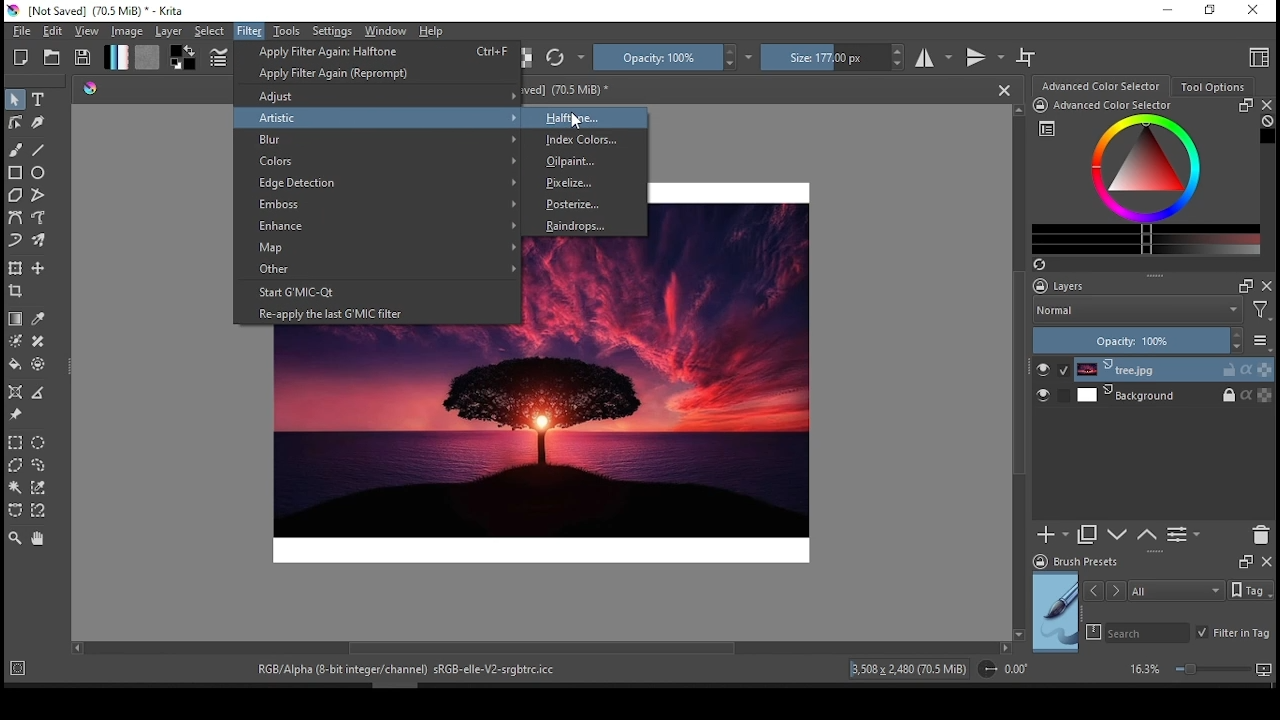 Image resolution: width=1280 pixels, height=720 pixels. I want to click on vertical mirror mode, so click(986, 57).